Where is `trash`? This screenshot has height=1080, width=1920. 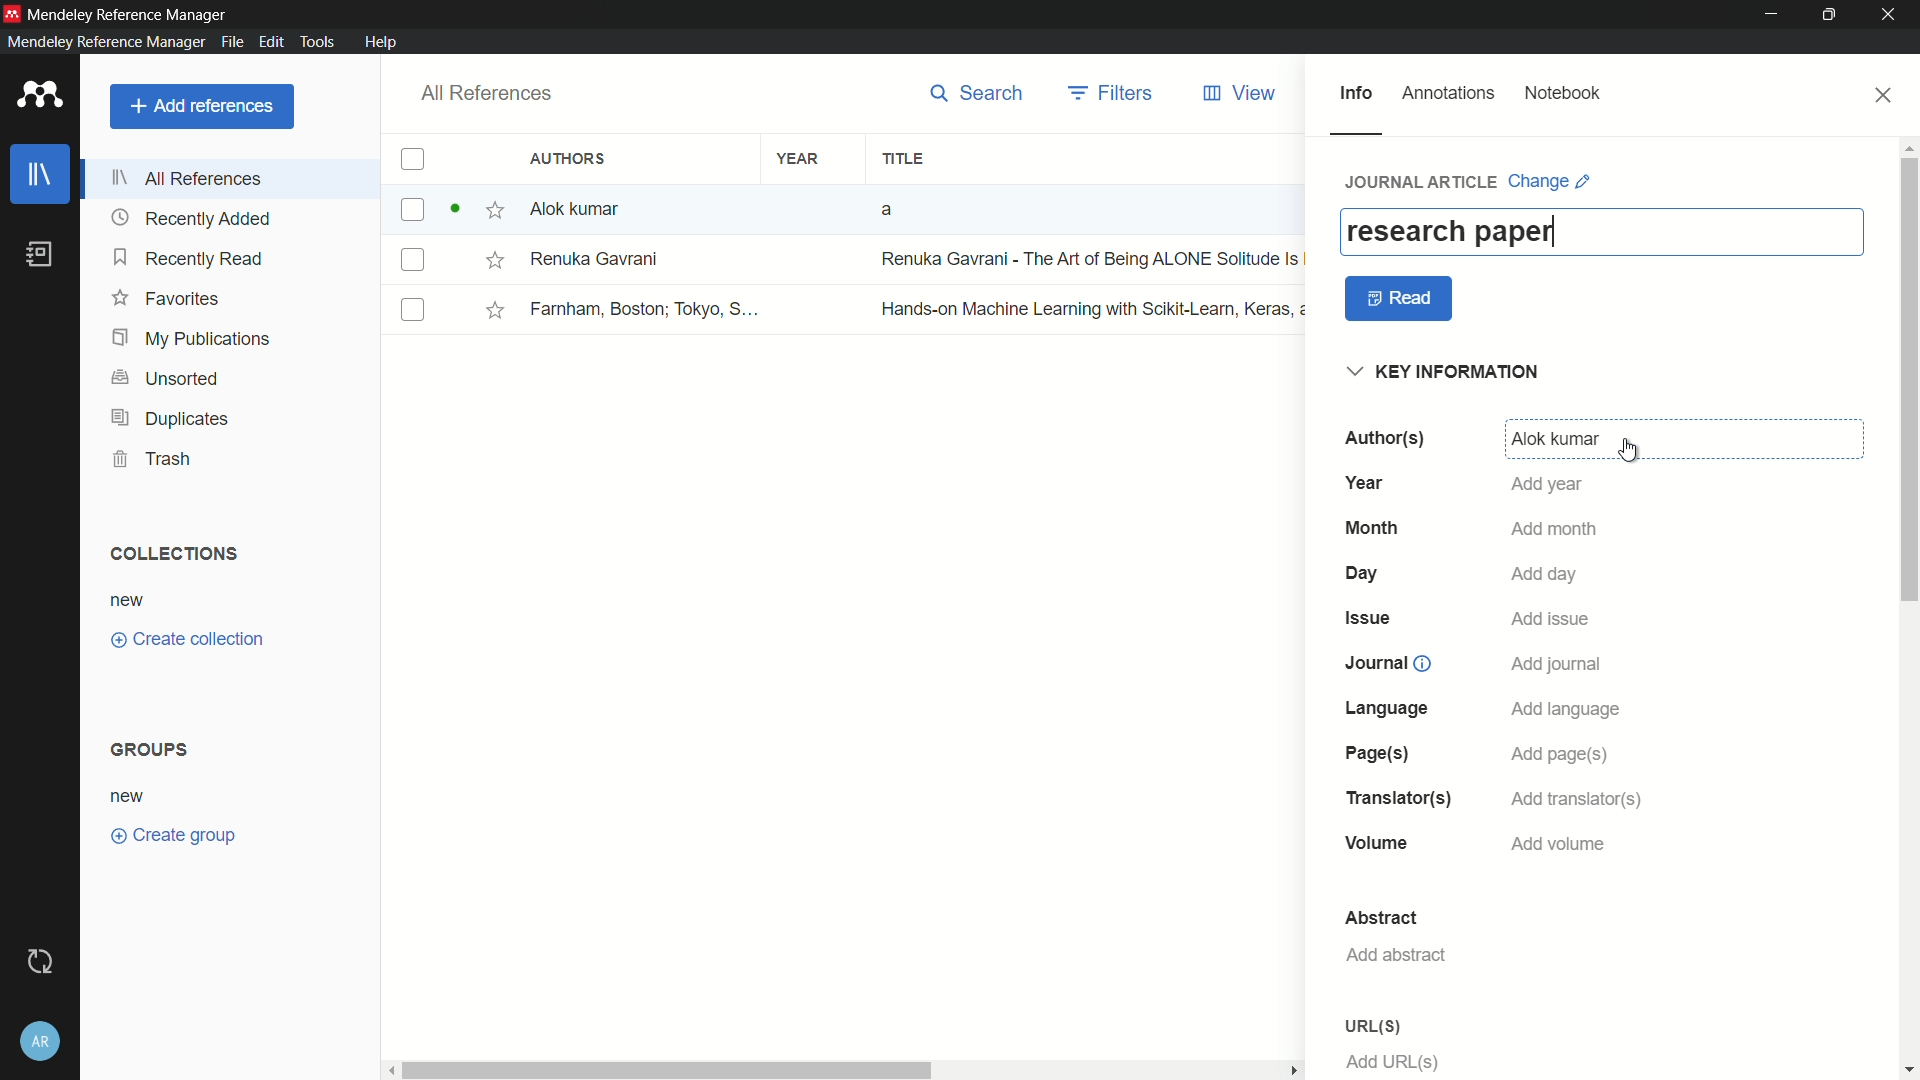
trash is located at coordinates (154, 458).